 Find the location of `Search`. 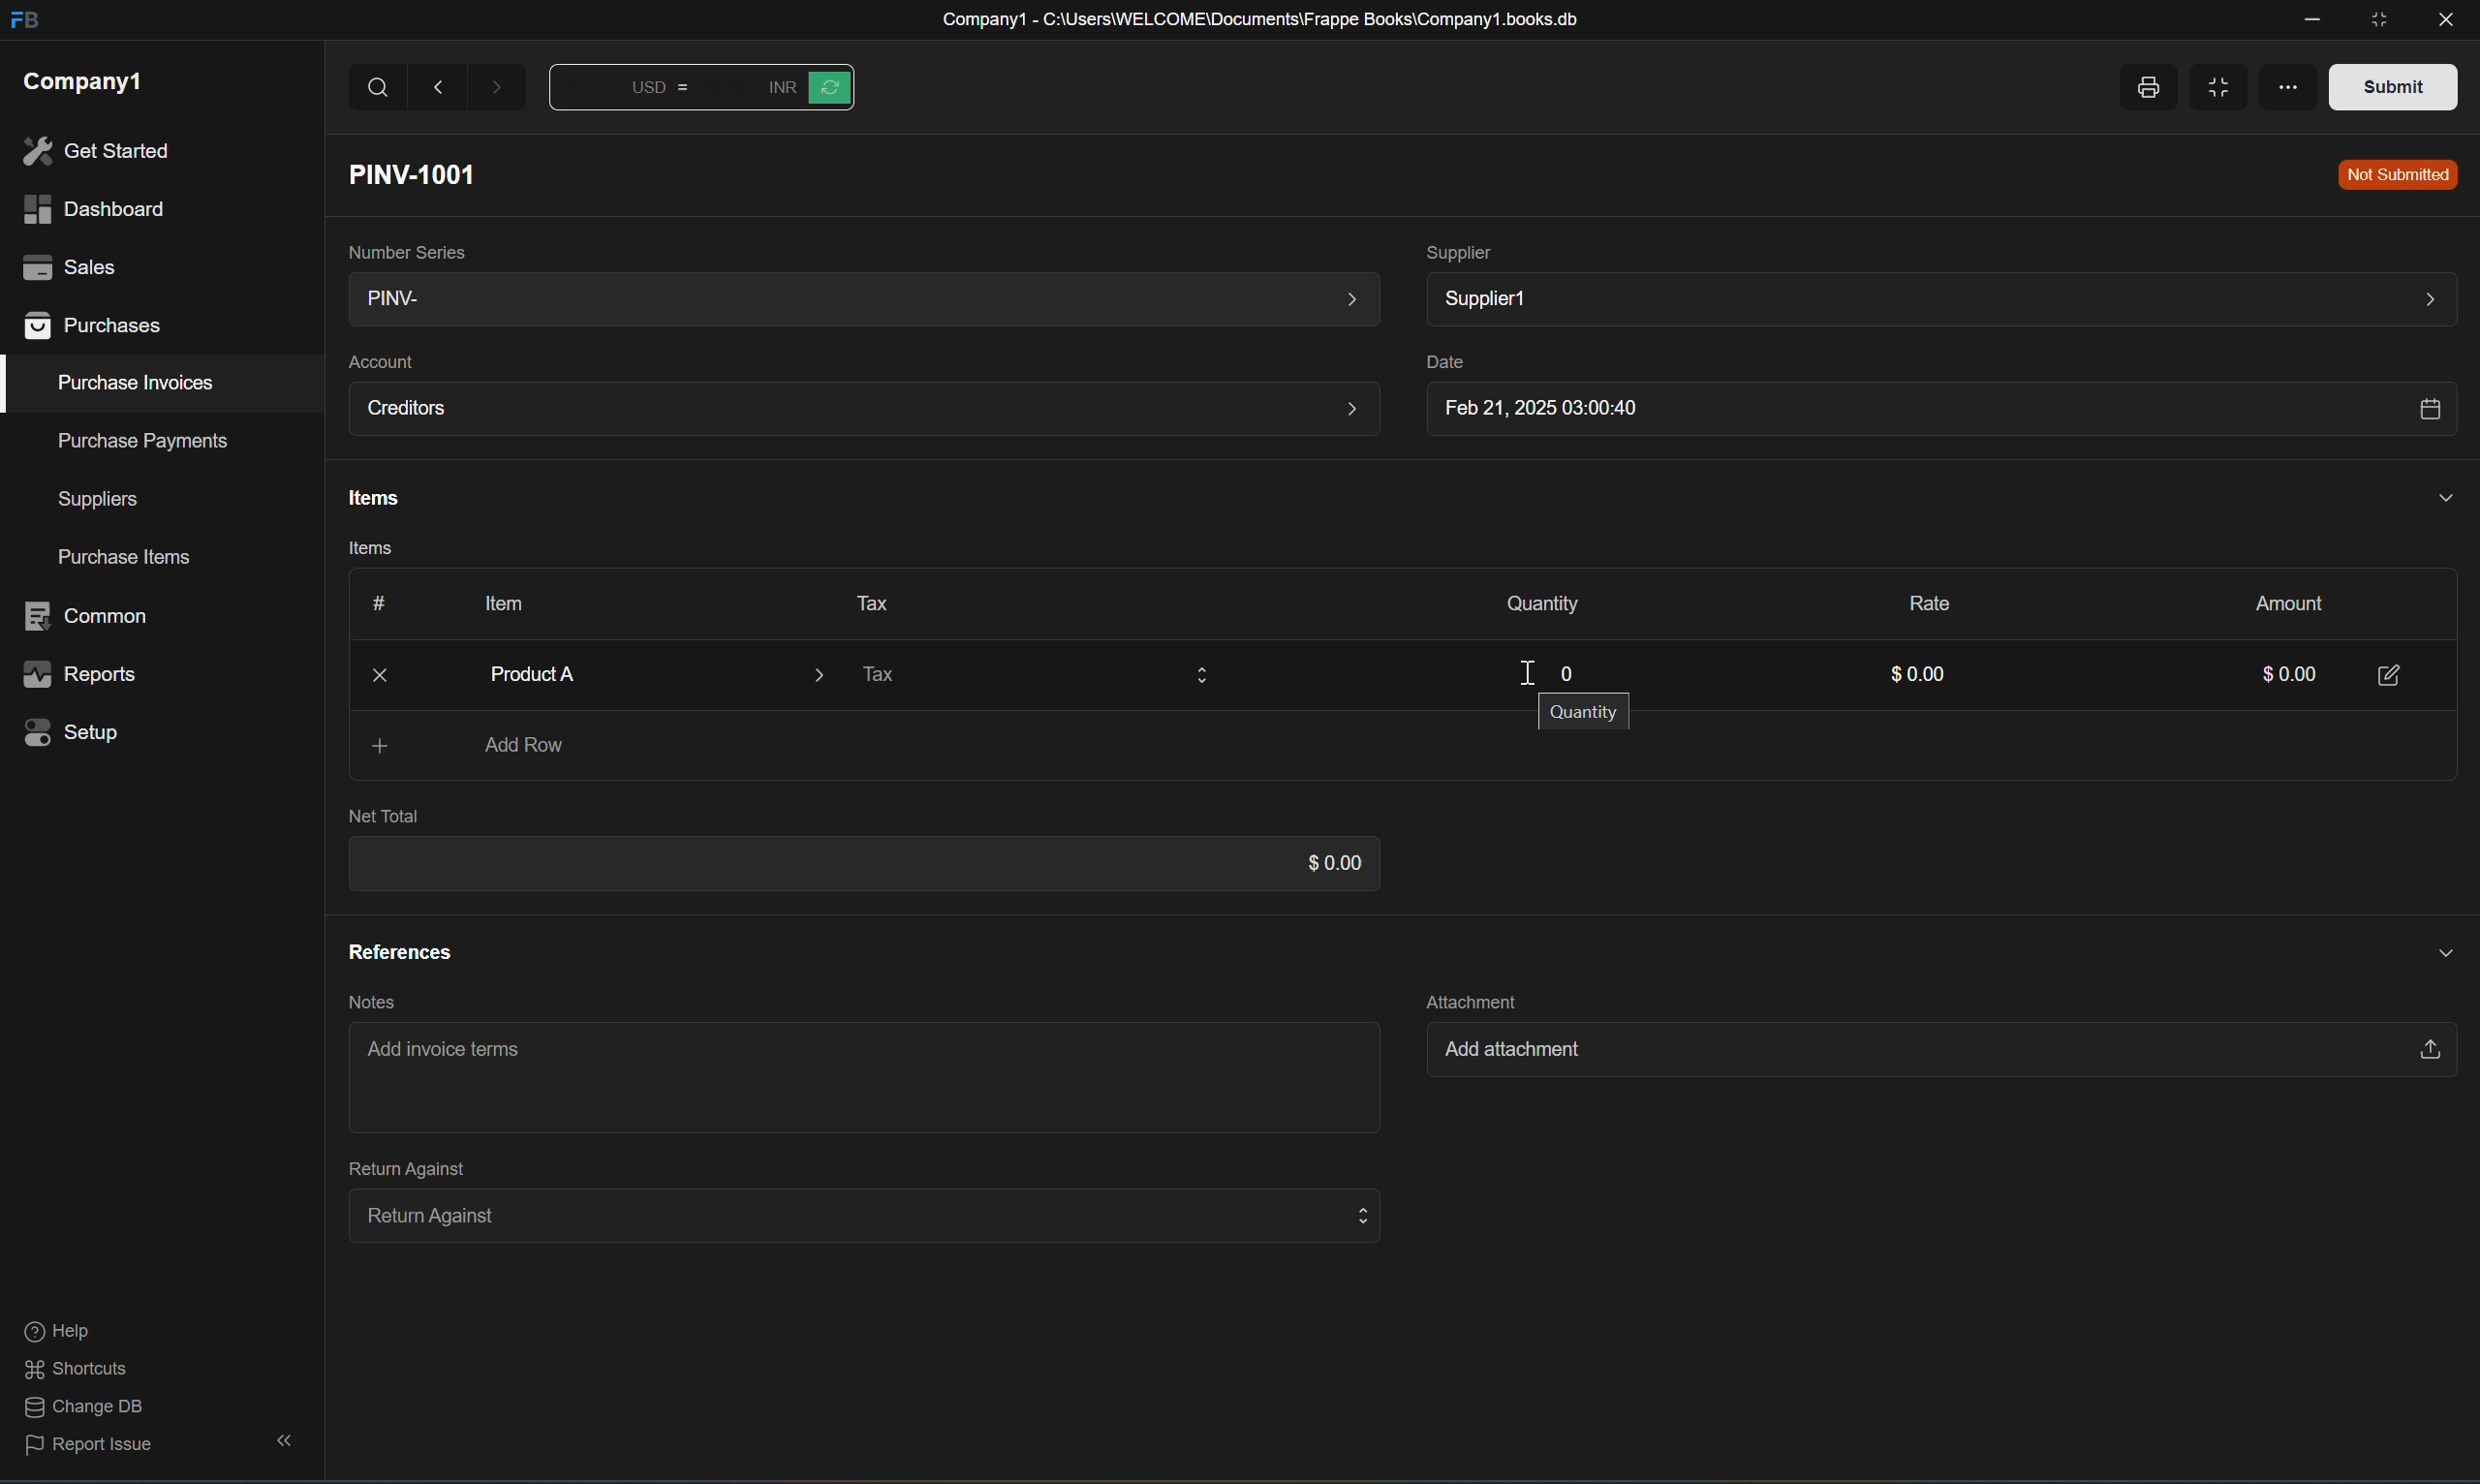

Search is located at coordinates (378, 88).